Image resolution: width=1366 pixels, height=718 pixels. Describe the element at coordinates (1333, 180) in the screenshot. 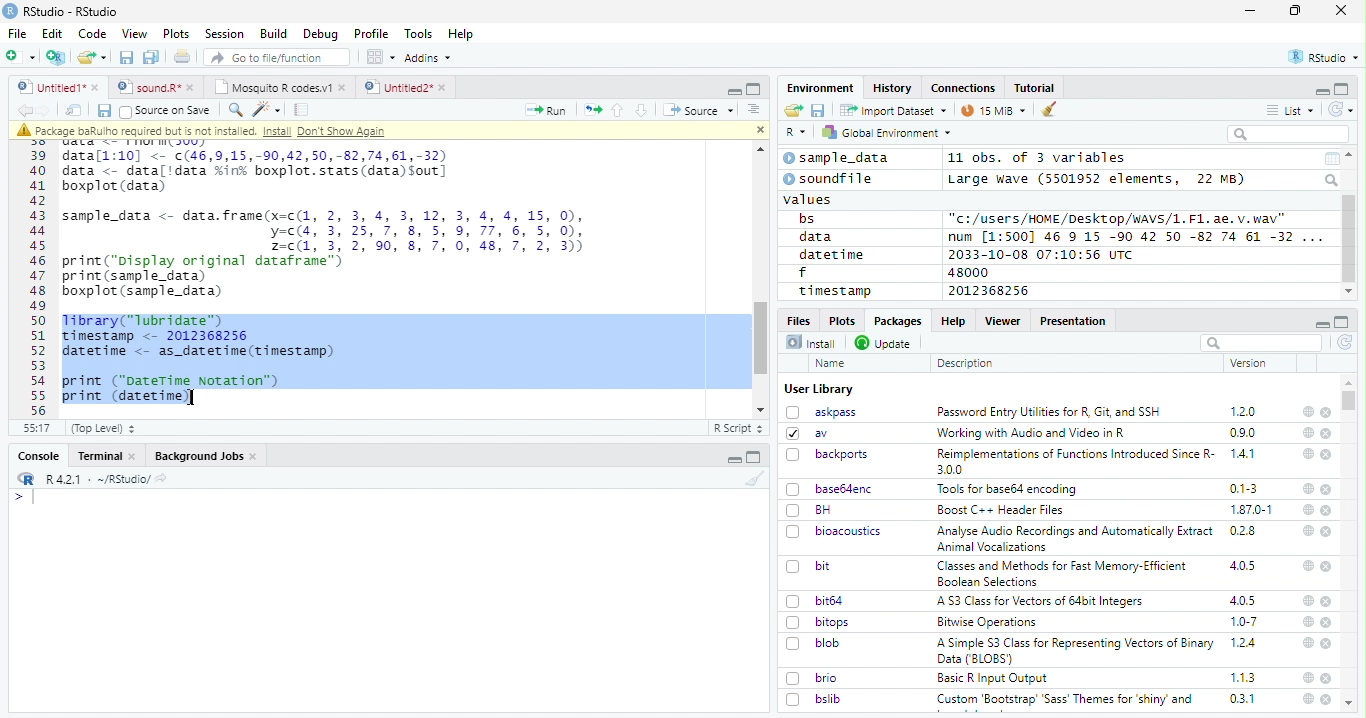

I see `Search` at that location.